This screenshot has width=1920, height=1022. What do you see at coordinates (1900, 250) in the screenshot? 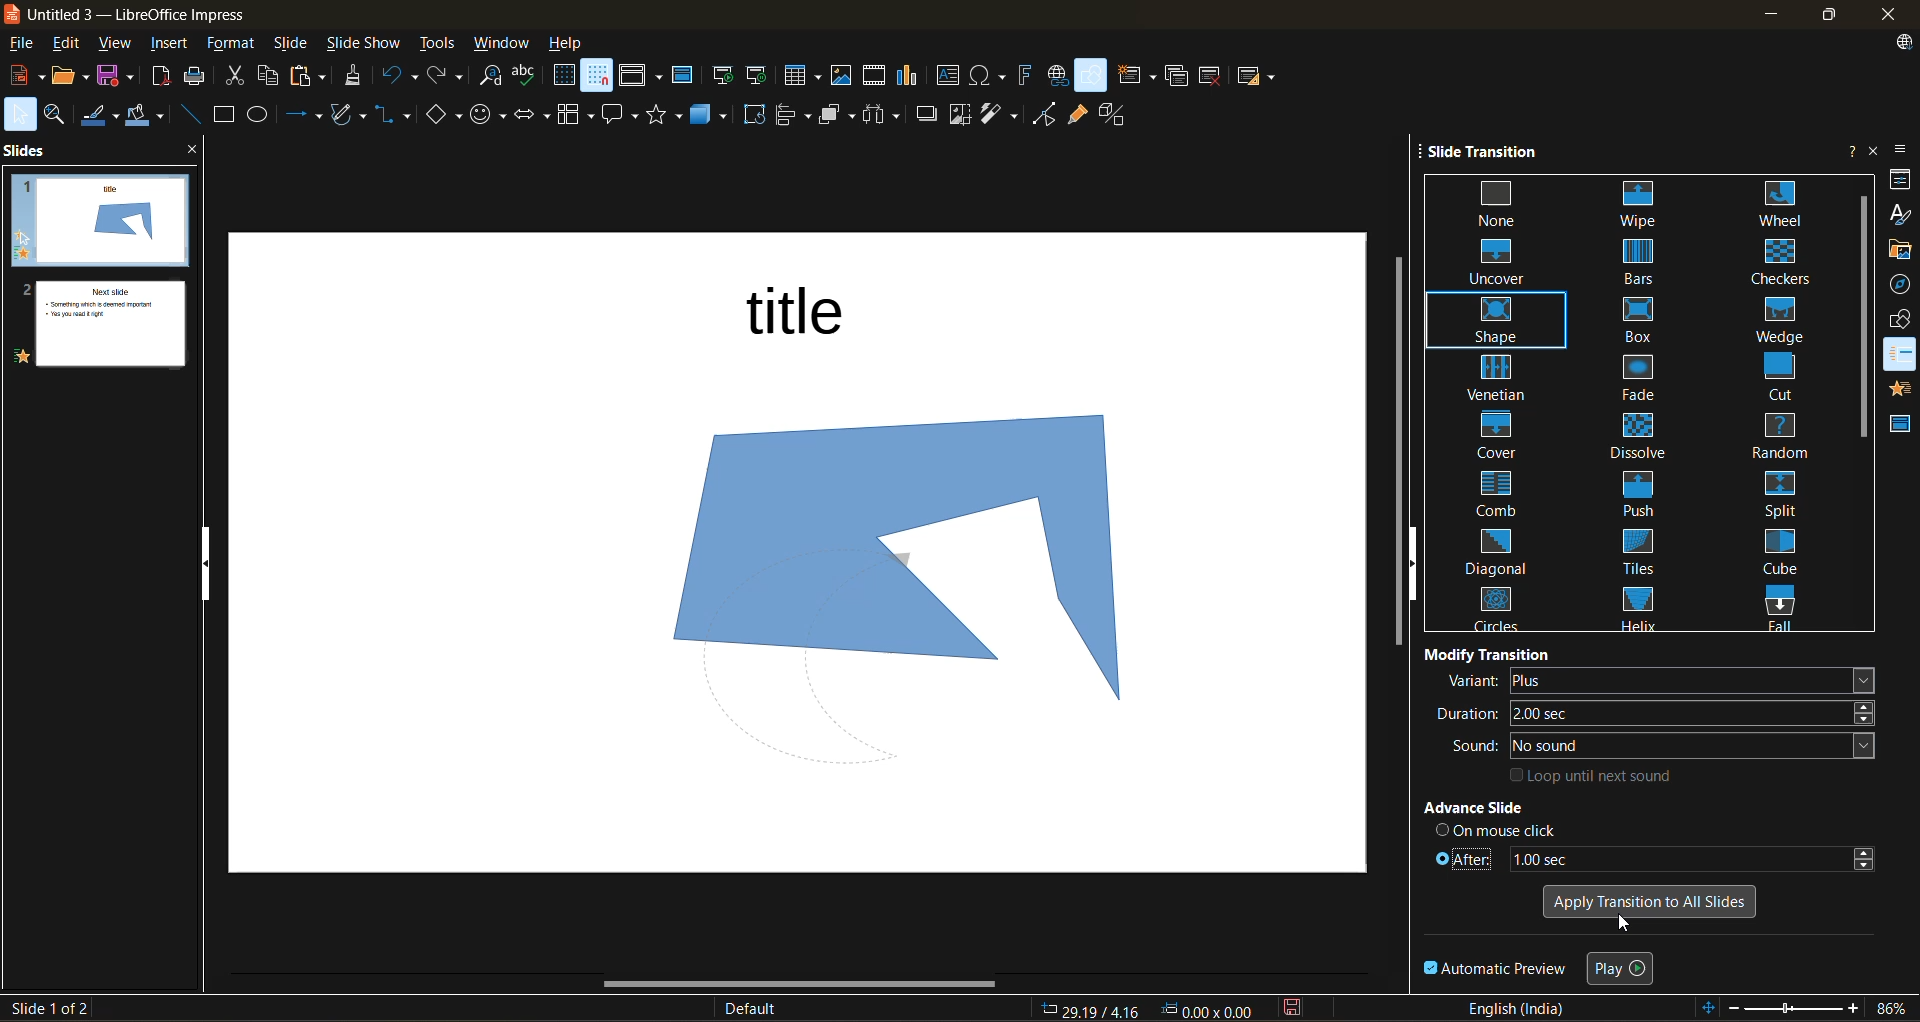
I see `gallery` at bounding box center [1900, 250].